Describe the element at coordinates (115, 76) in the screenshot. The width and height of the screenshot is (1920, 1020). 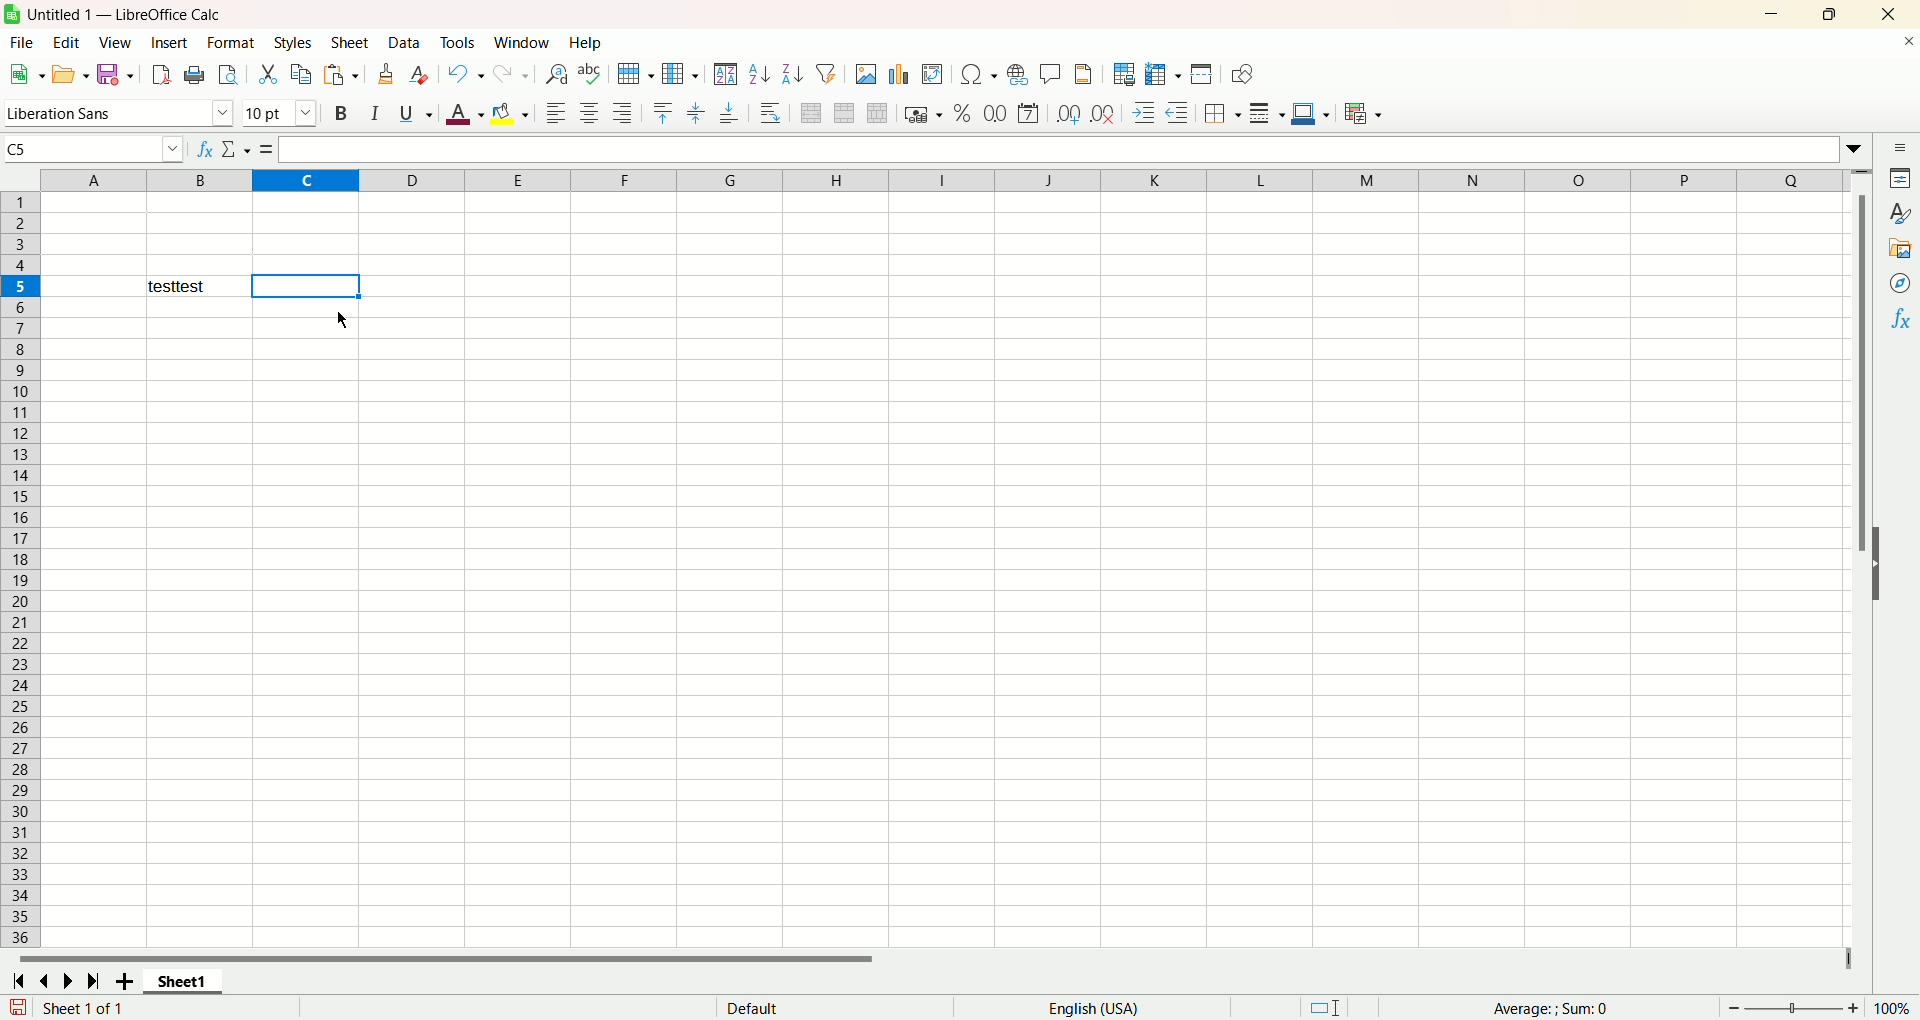
I see `save` at that location.